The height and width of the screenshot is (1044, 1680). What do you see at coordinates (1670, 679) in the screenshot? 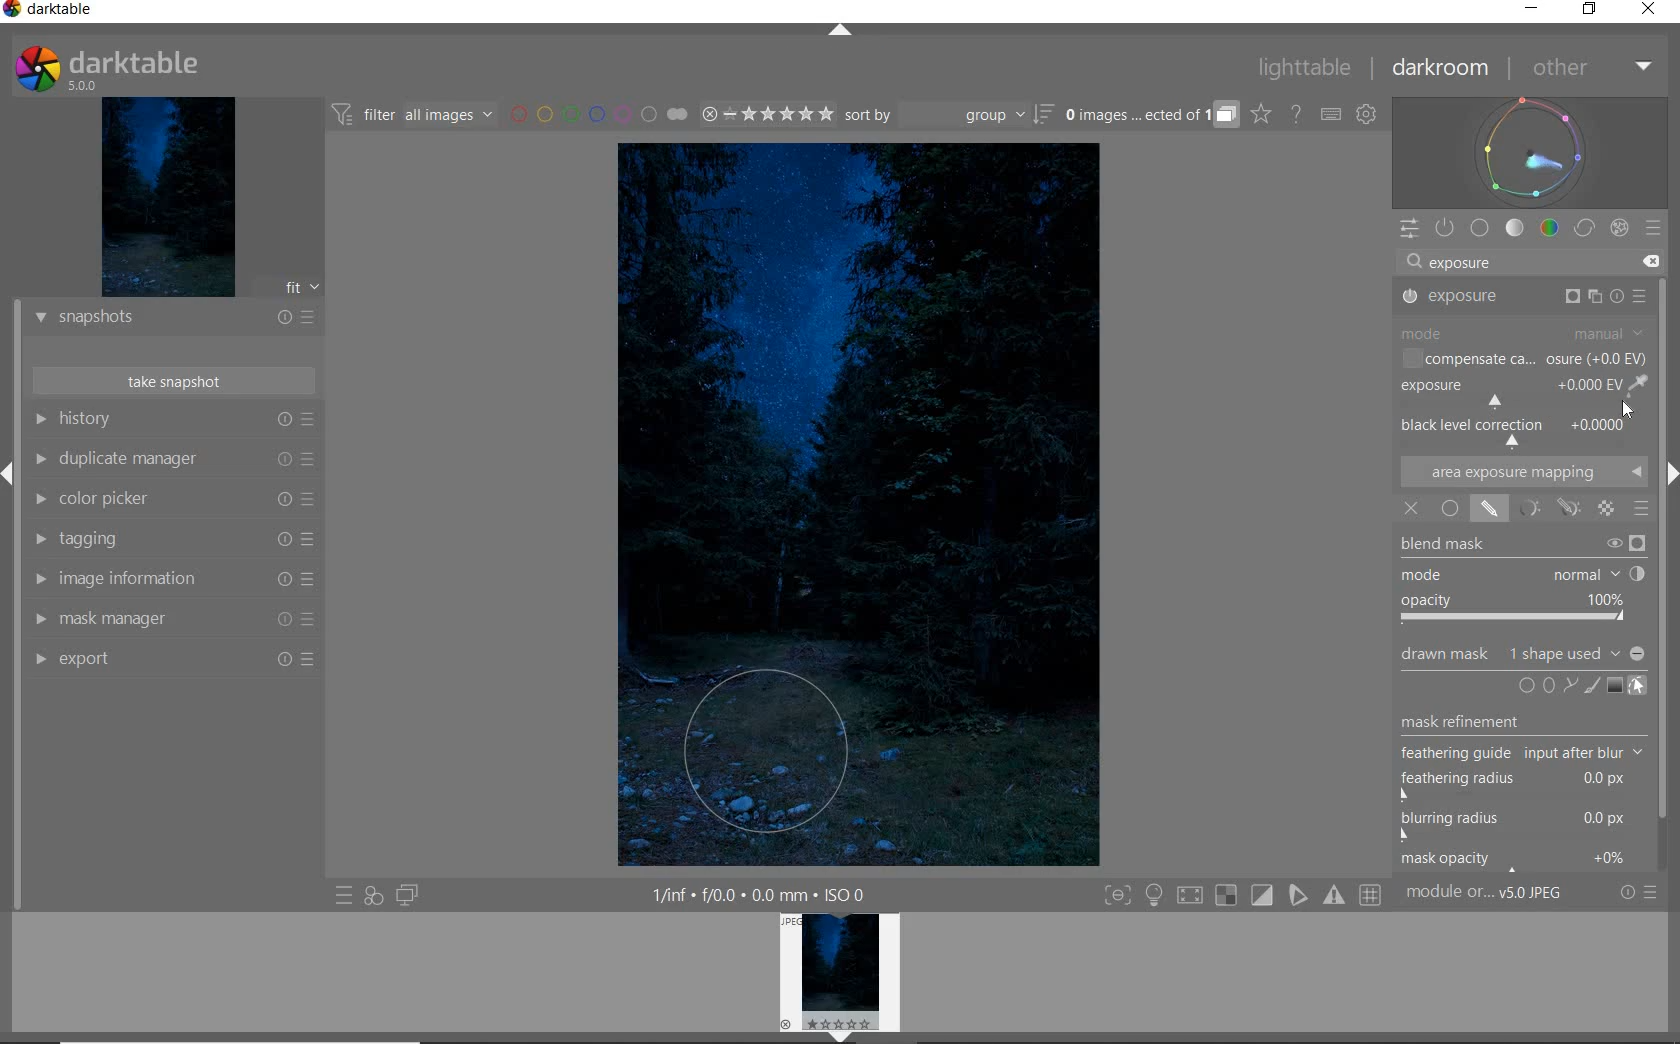
I see `Scrollbar` at bounding box center [1670, 679].